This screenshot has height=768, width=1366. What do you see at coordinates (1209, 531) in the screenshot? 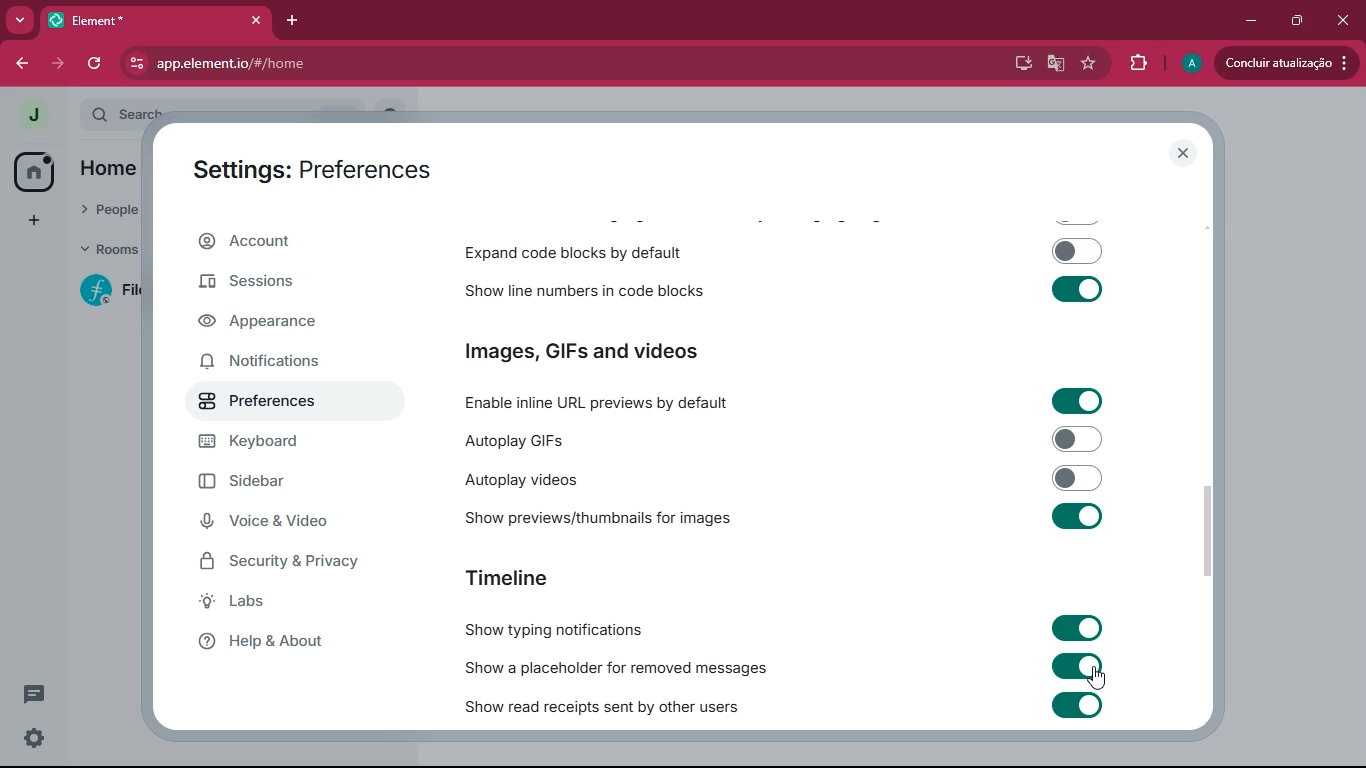
I see `scroll bar` at bounding box center [1209, 531].